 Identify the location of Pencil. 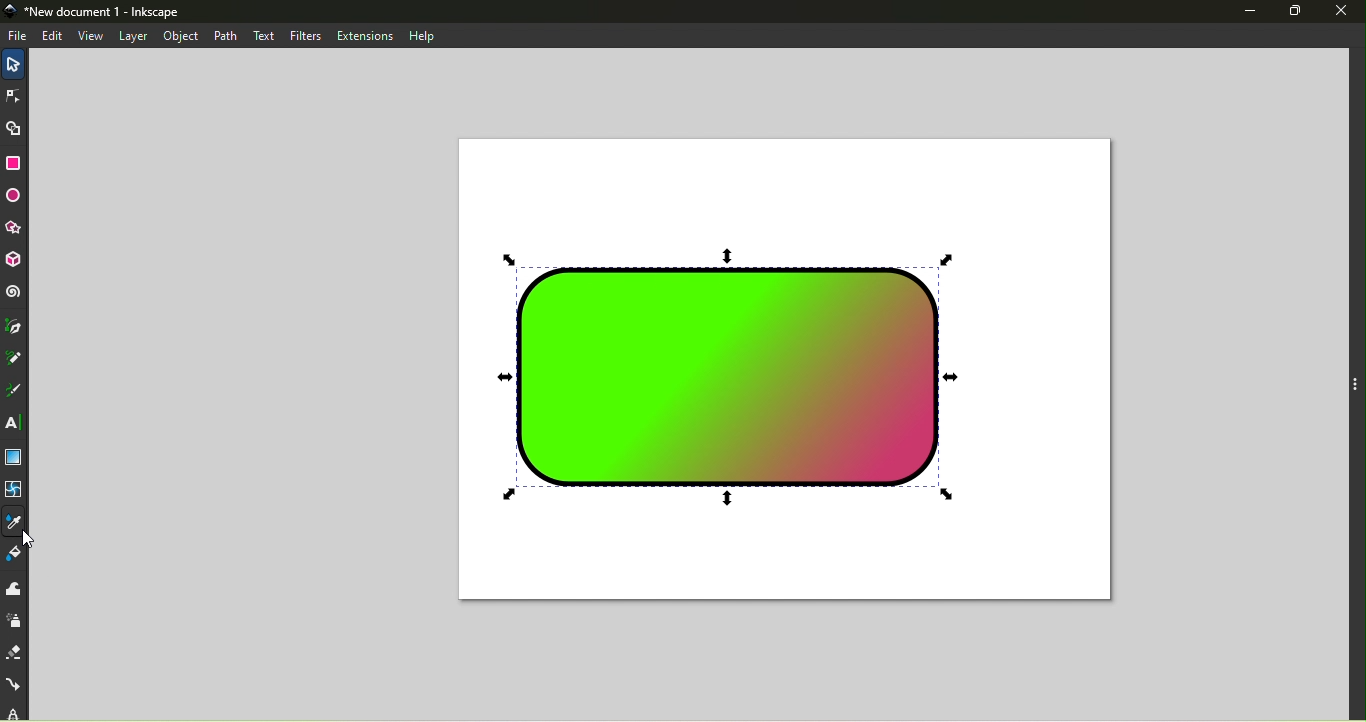
(16, 360).